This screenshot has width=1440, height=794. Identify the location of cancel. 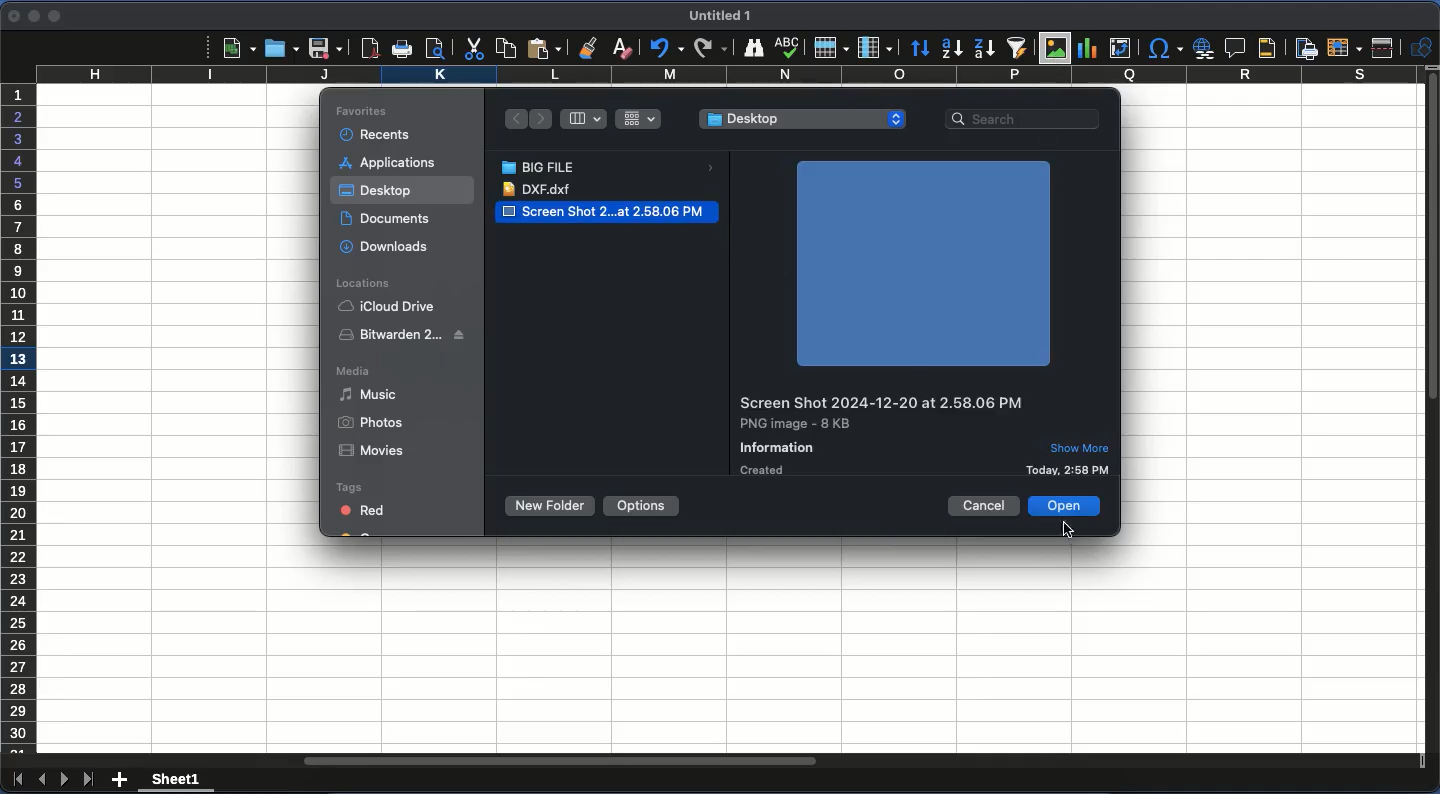
(982, 508).